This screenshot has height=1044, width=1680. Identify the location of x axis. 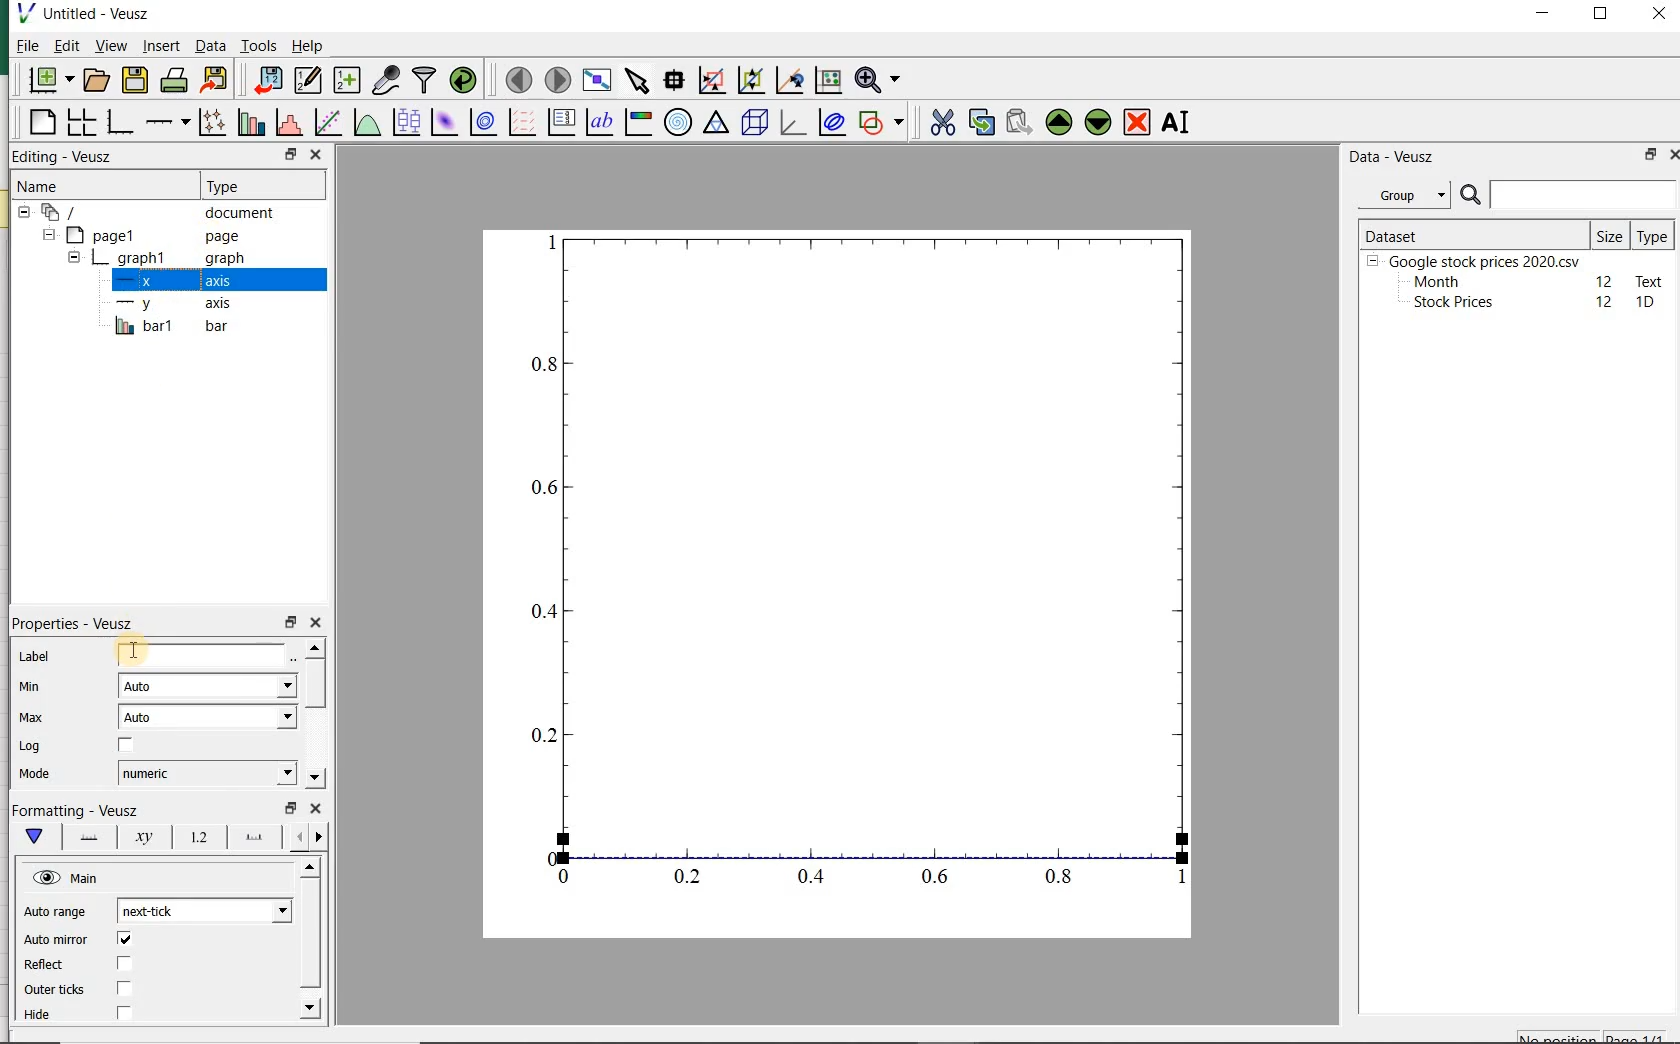
(165, 282).